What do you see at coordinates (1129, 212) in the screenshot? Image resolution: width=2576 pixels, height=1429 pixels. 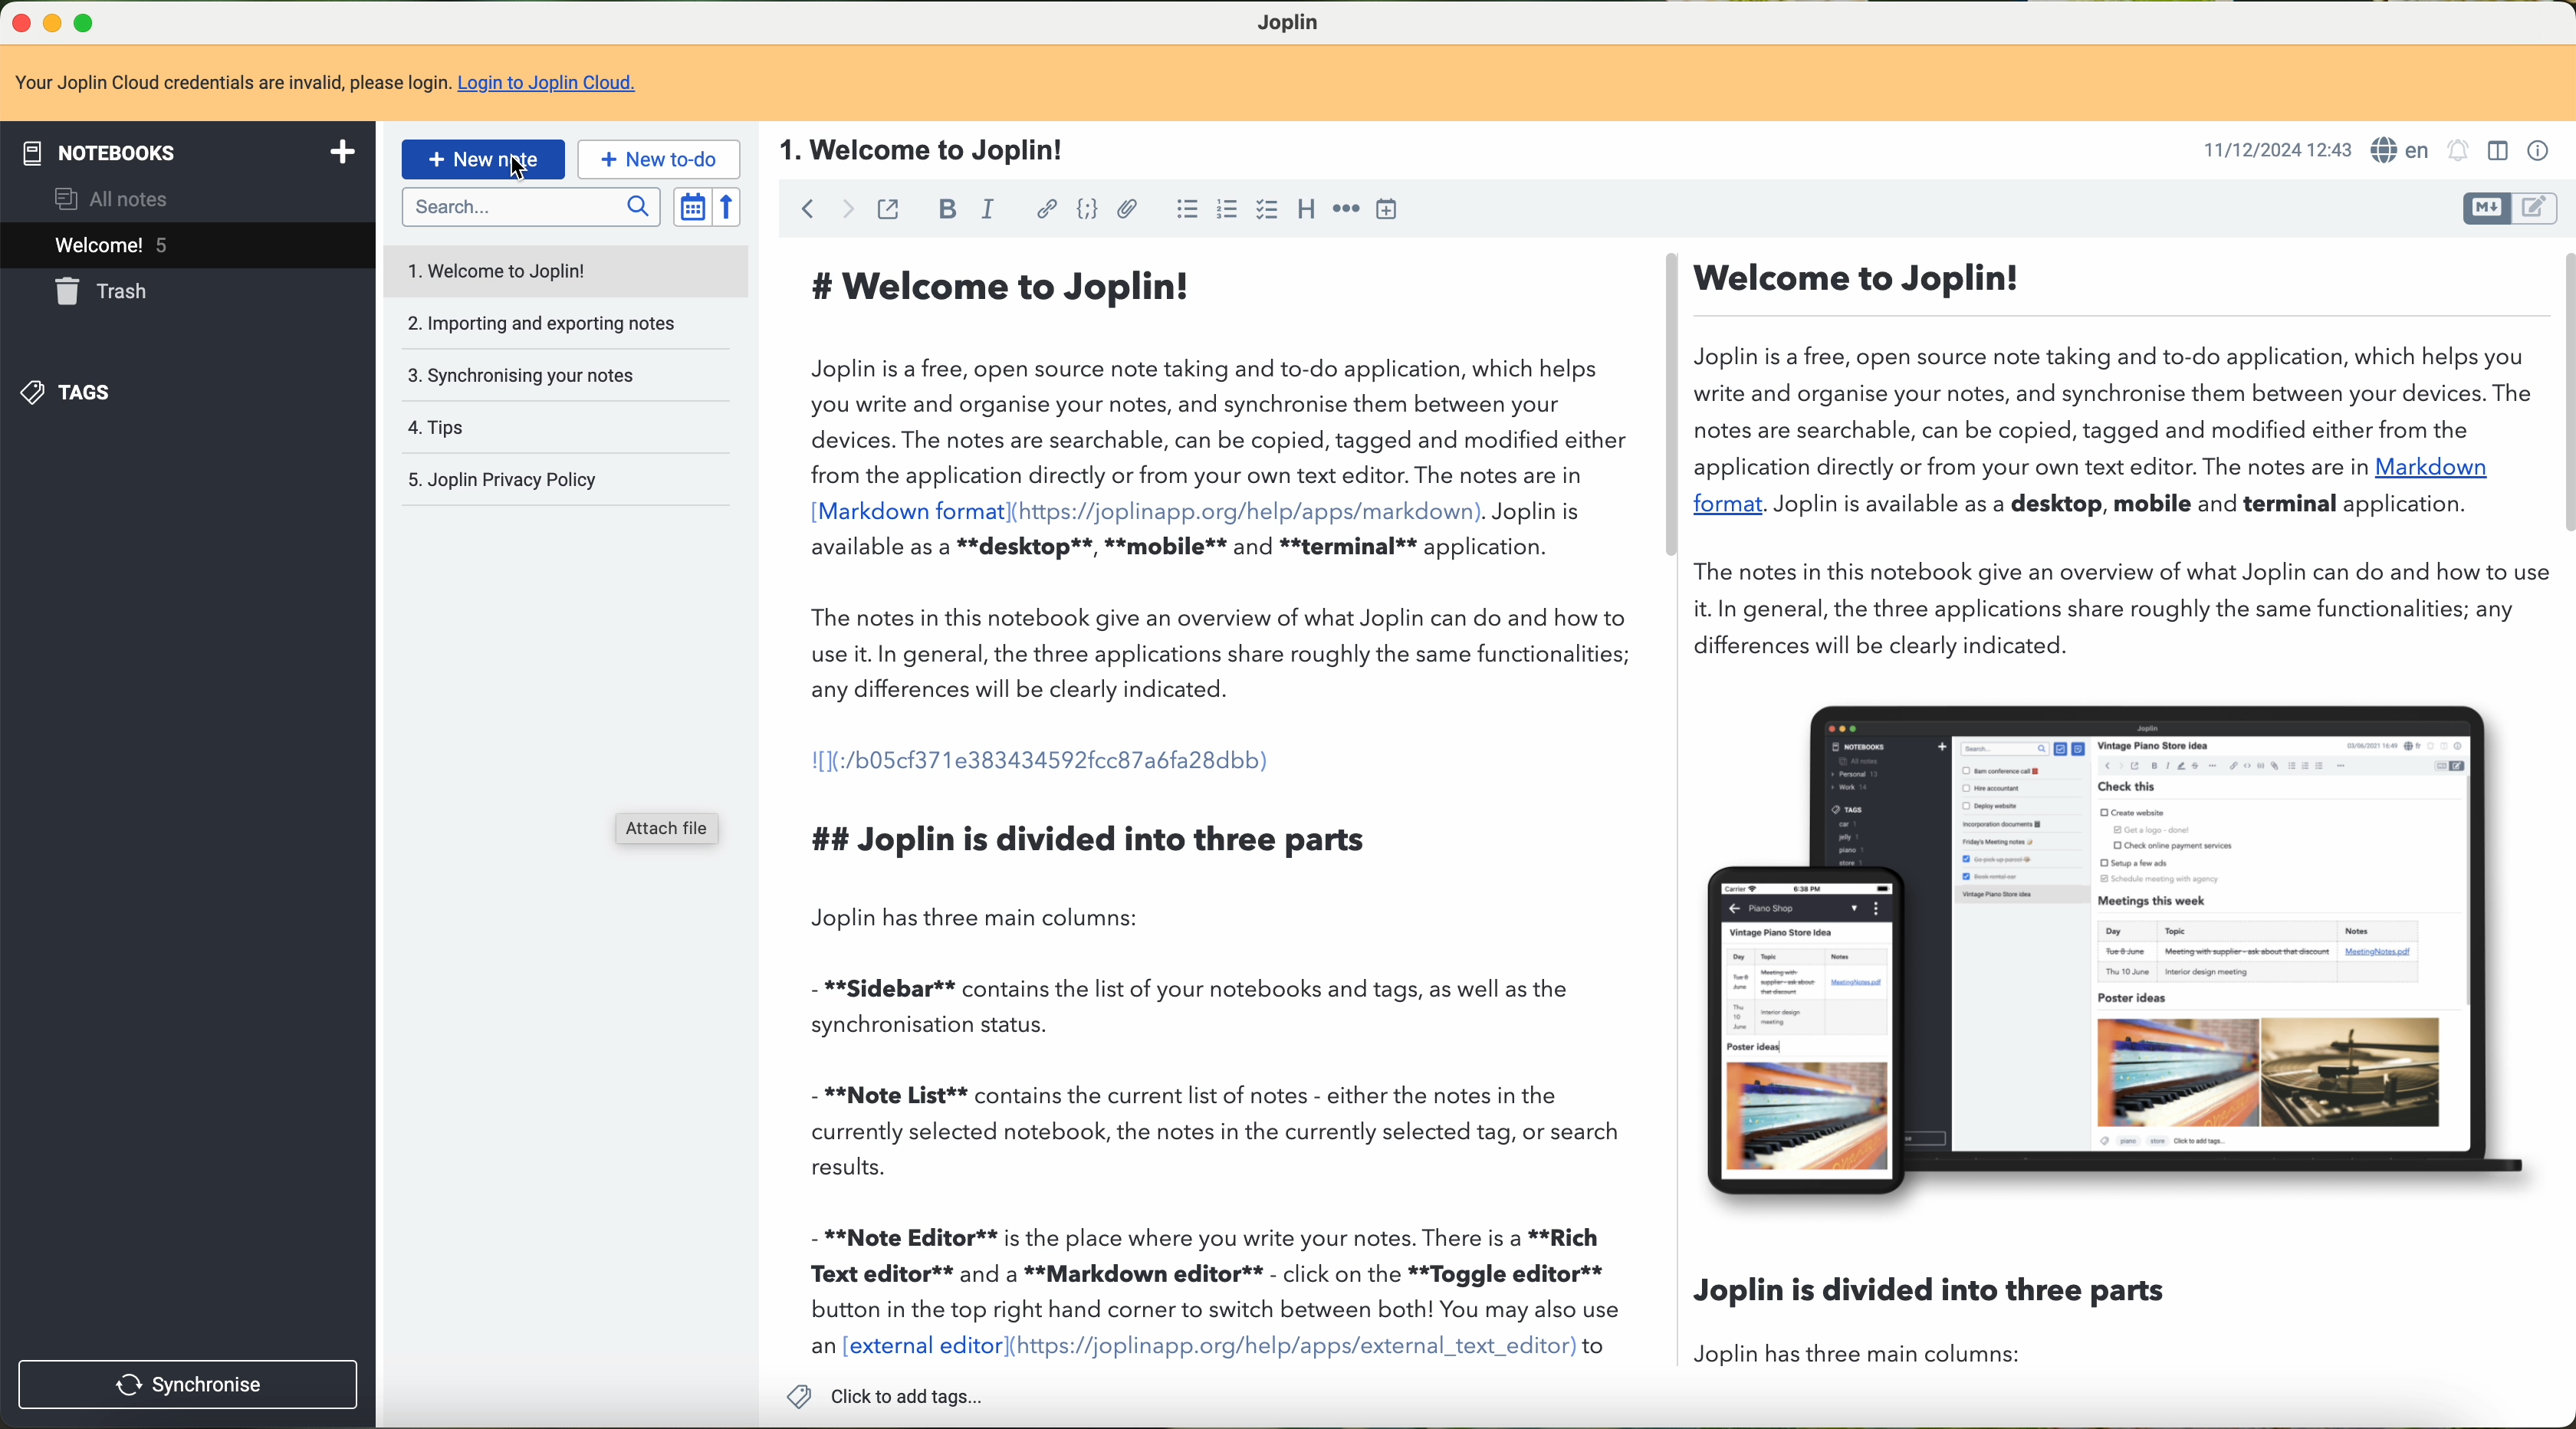 I see `attach file` at bounding box center [1129, 212].